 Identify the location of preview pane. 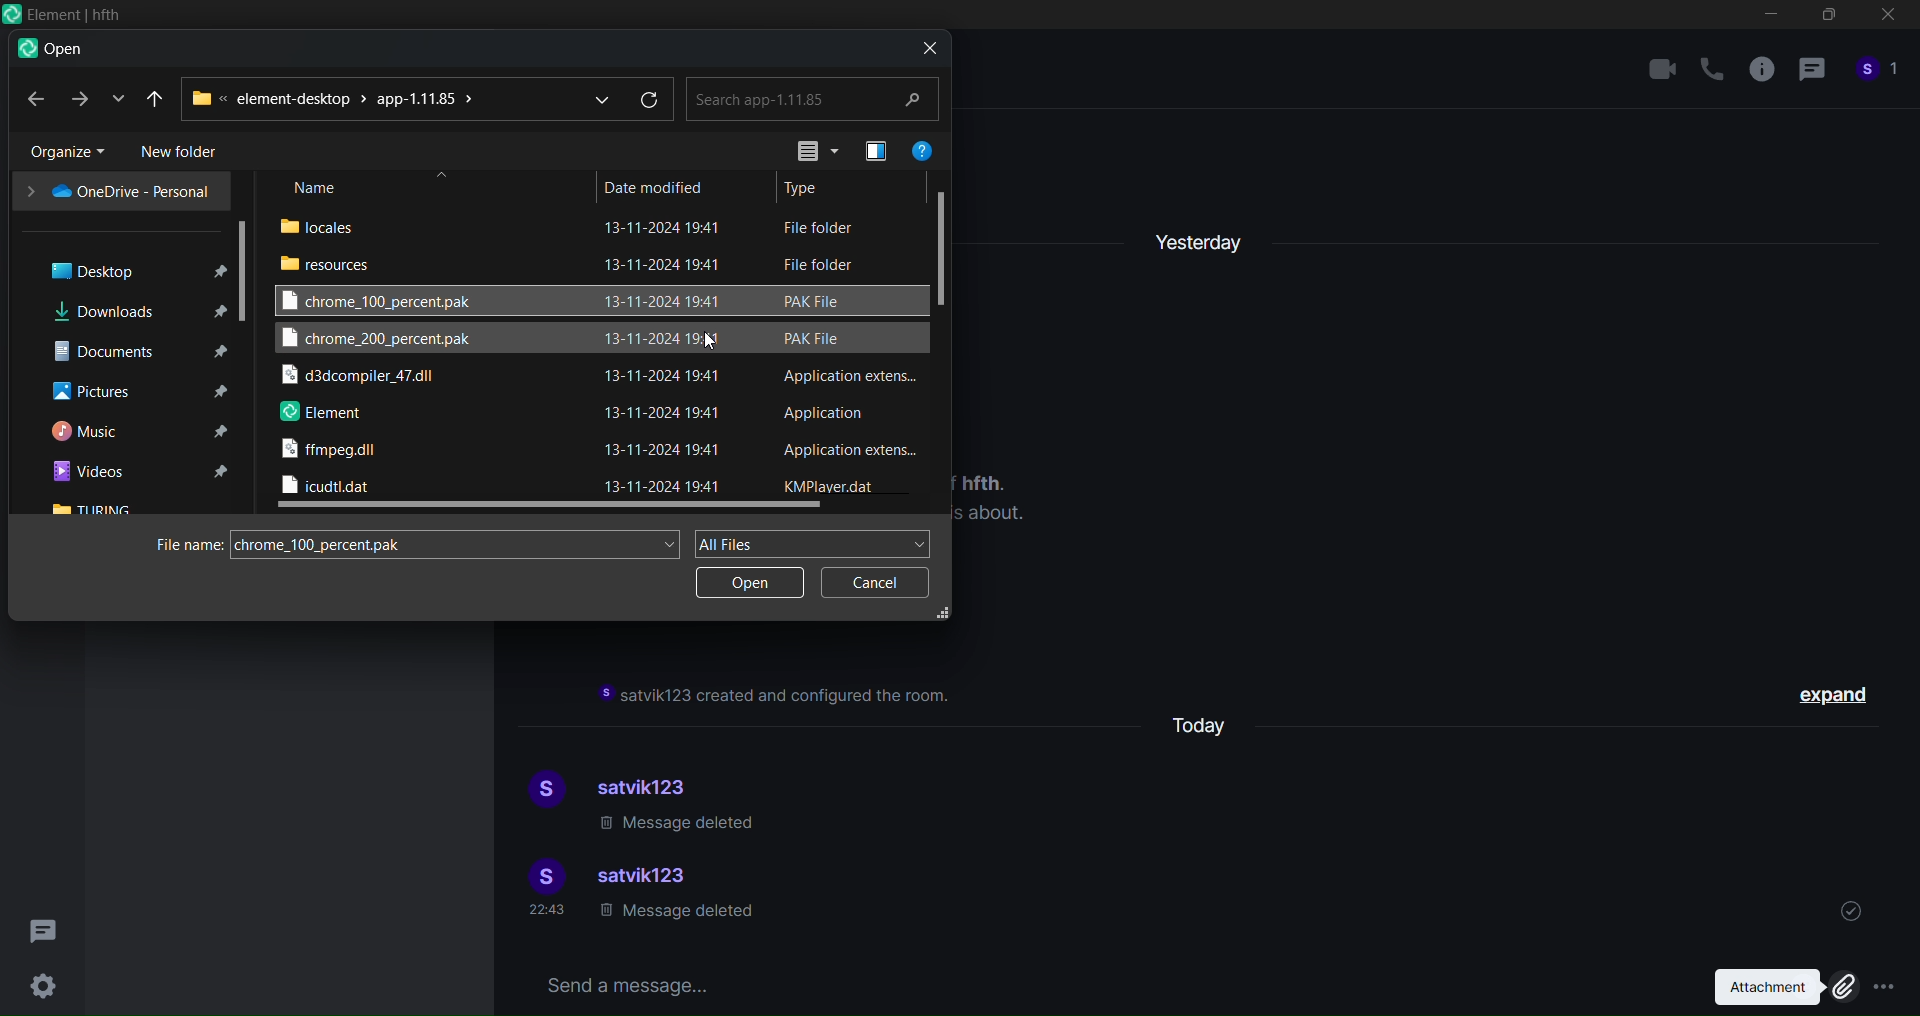
(871, 150).